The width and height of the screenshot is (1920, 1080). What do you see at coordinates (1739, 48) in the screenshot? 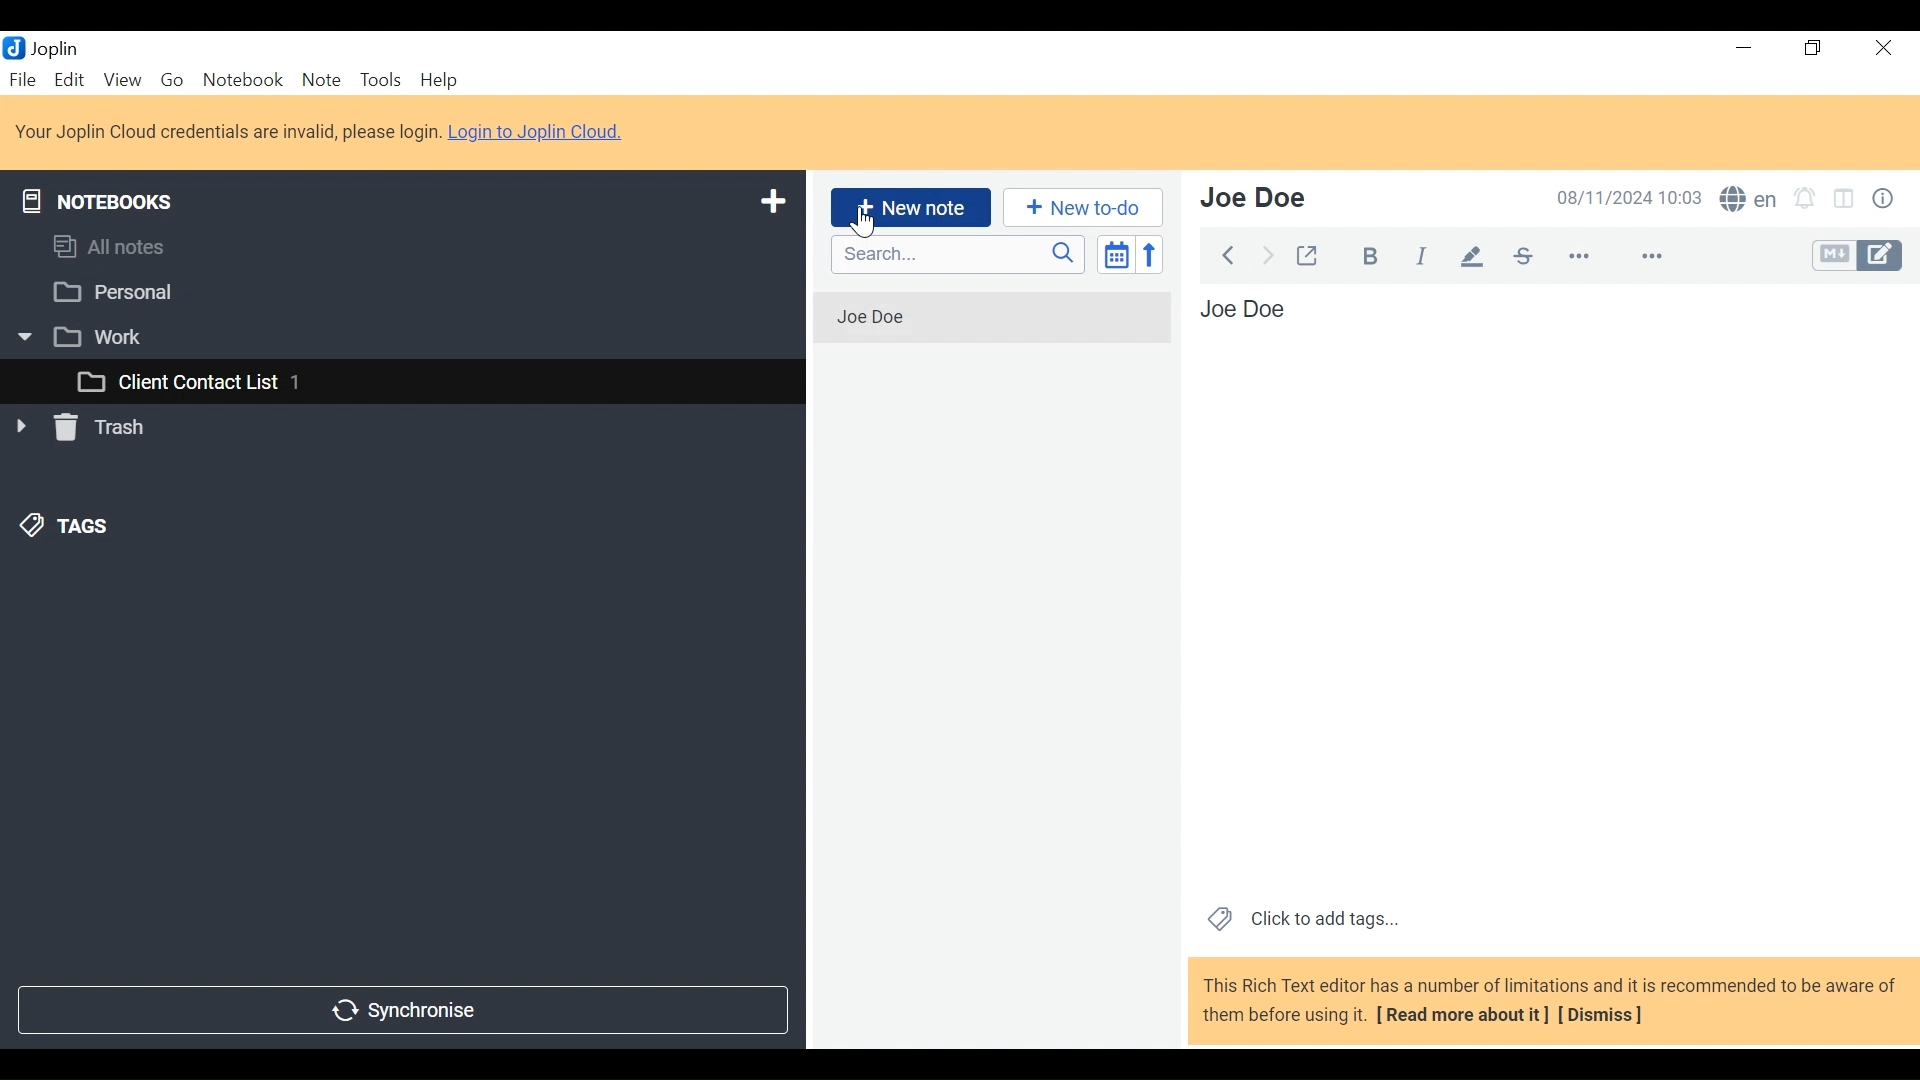
I see `minimize` at bounding box center [1739, 48].